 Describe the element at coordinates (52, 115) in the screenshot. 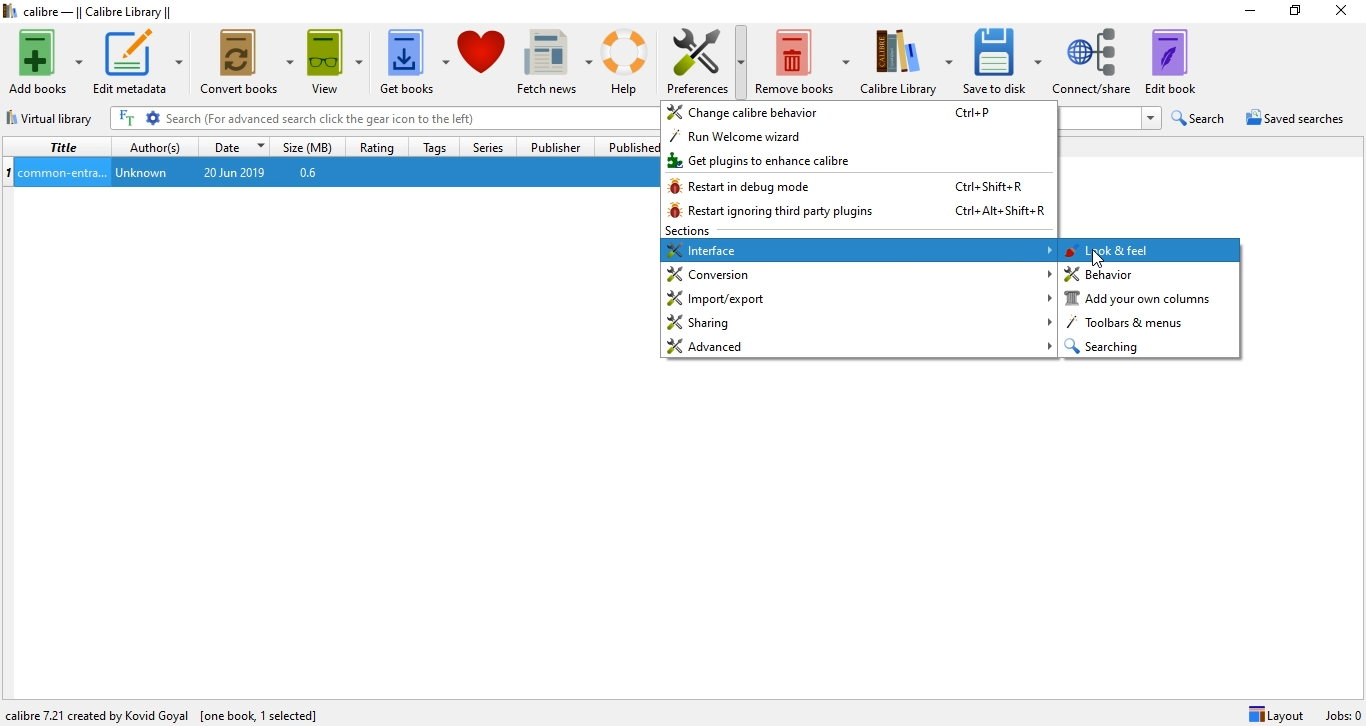

I see `Virtual library` at that location.